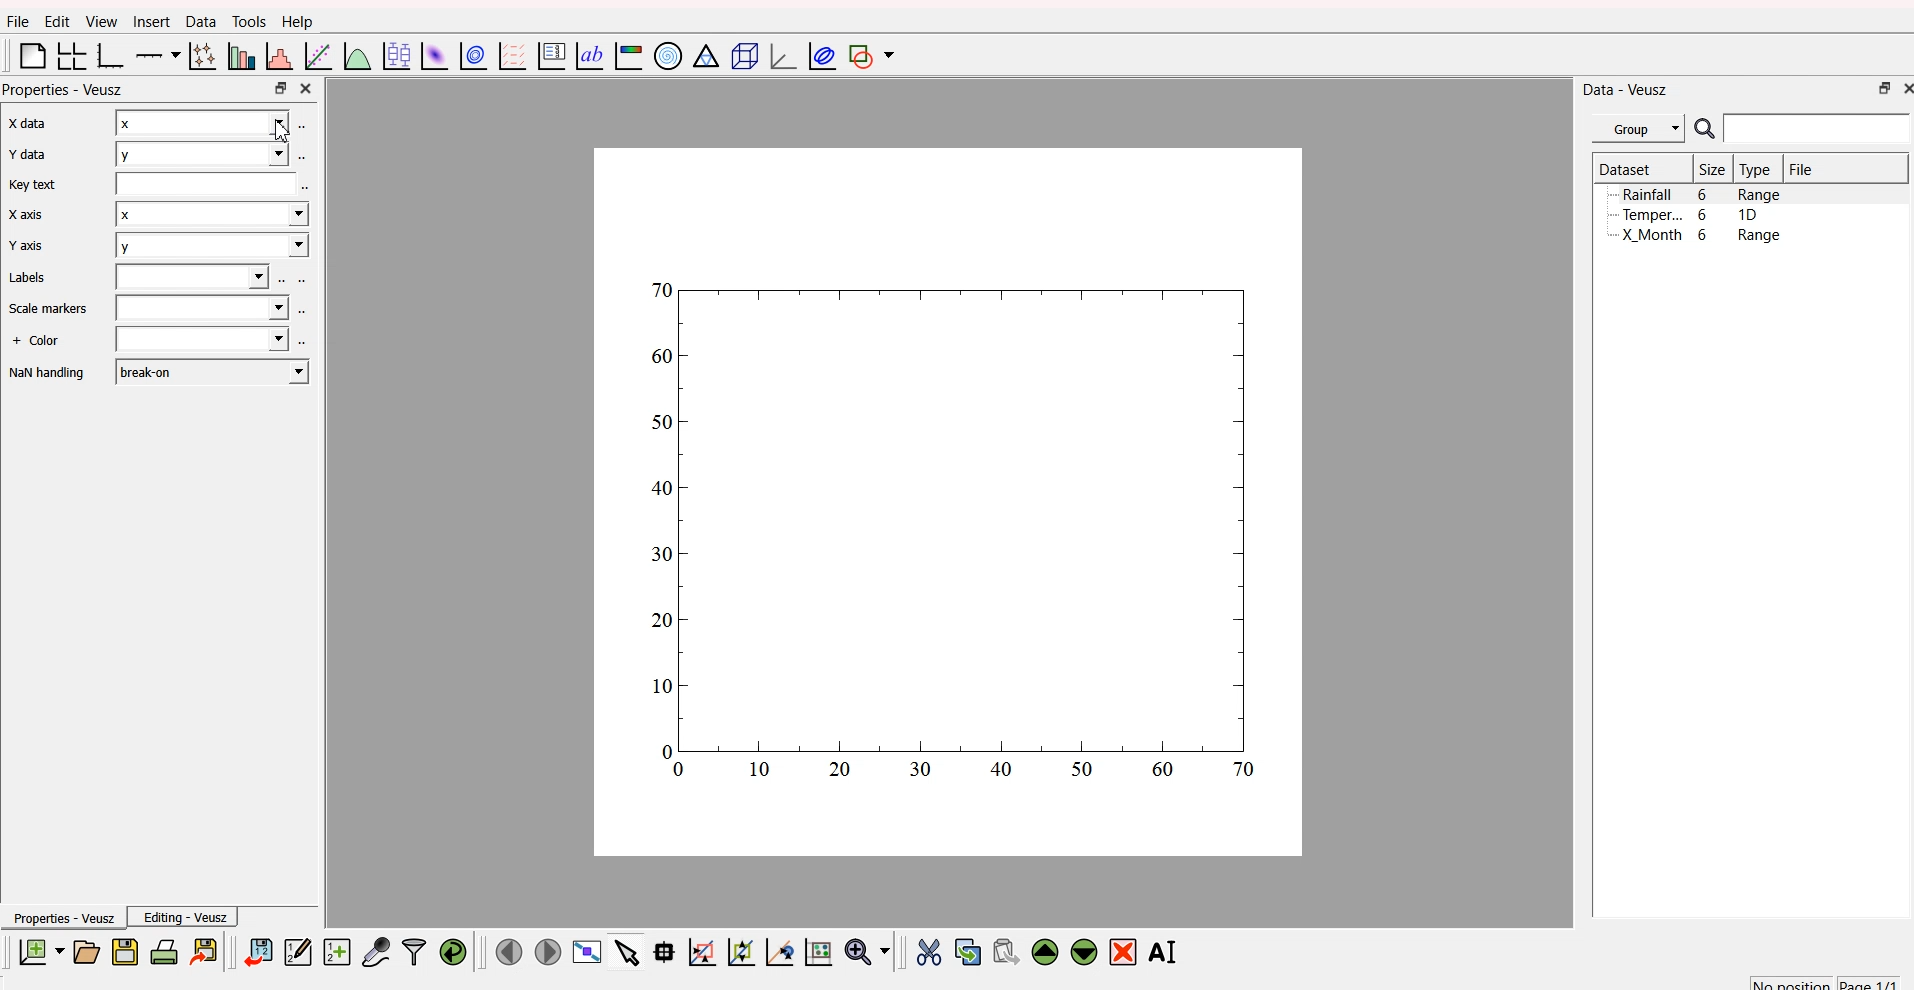 This screenshot has height=990, width=1914. I want to click on Y data, so click(26, 156).